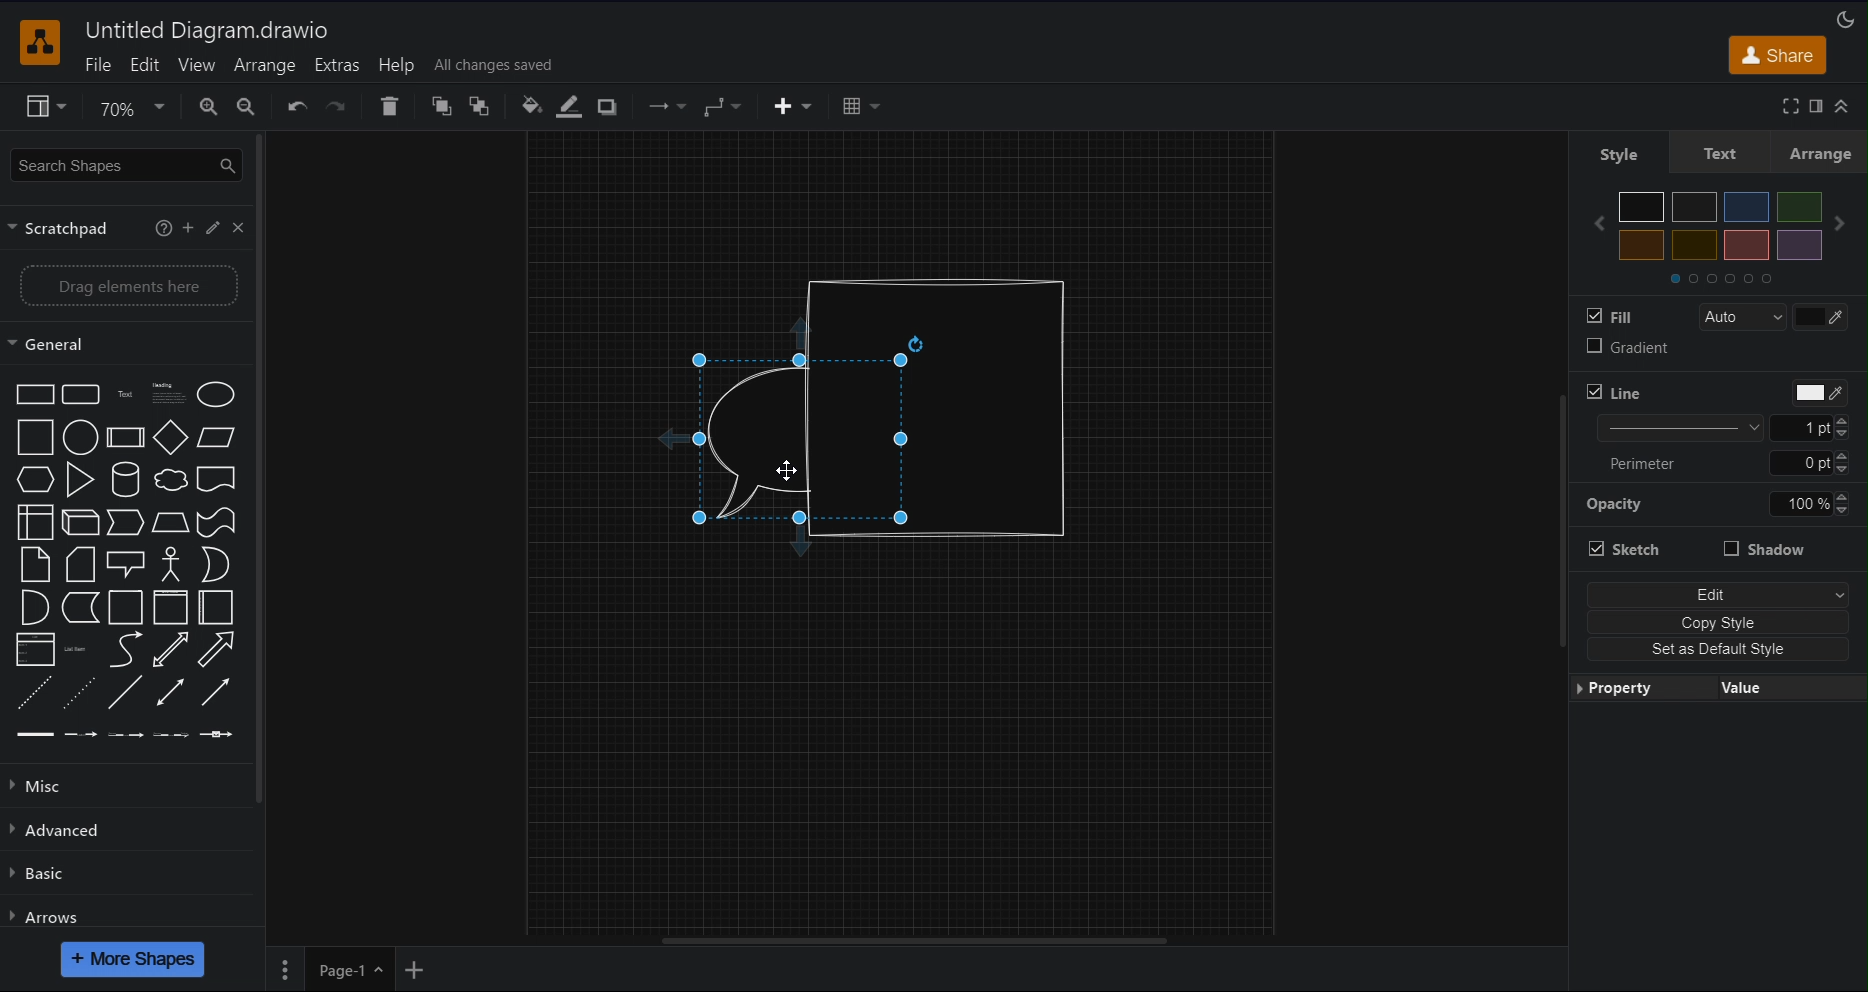 The image size is (1868, 992). I want to click on Ellipse, so click(216, 395).